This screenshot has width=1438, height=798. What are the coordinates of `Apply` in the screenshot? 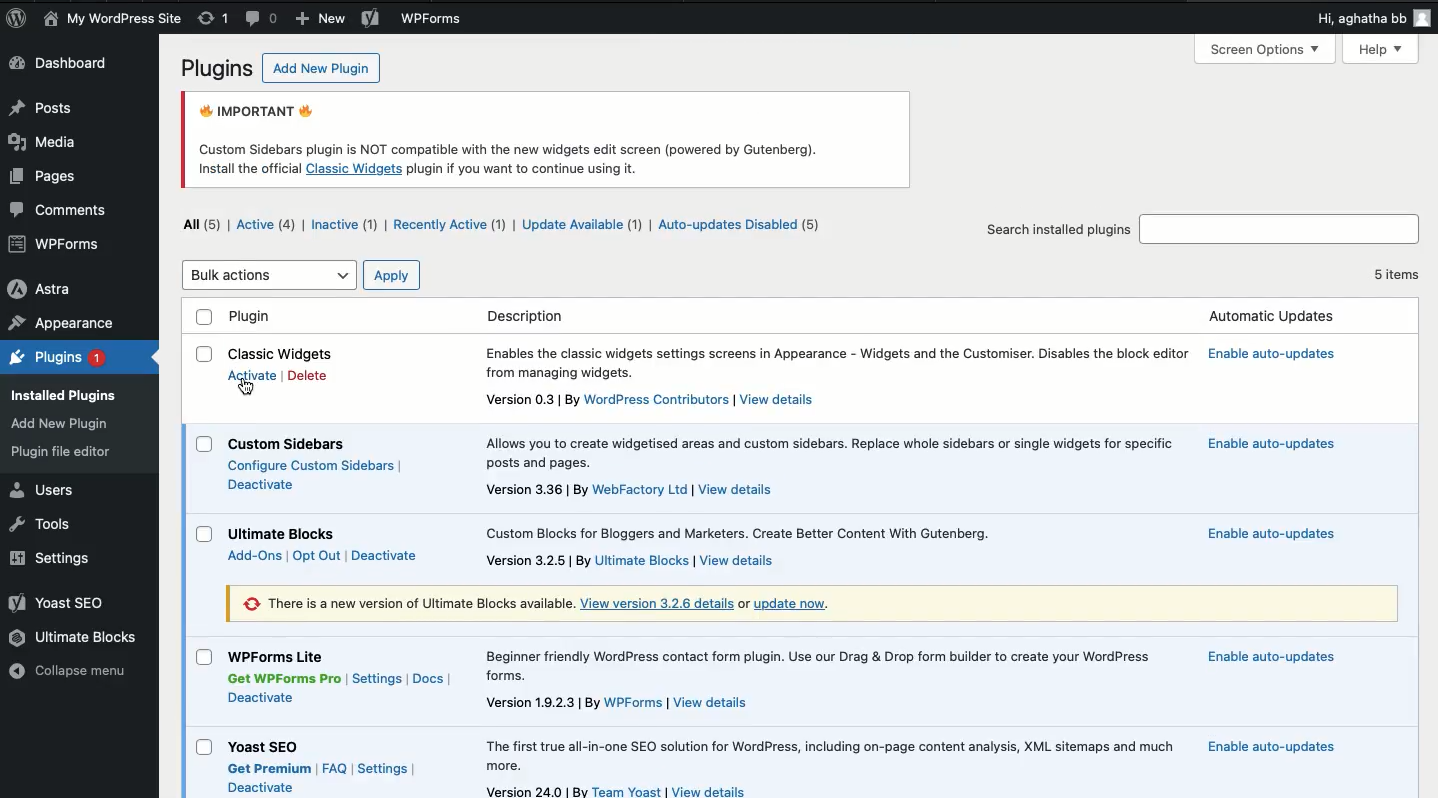 It's located at (391, 275).